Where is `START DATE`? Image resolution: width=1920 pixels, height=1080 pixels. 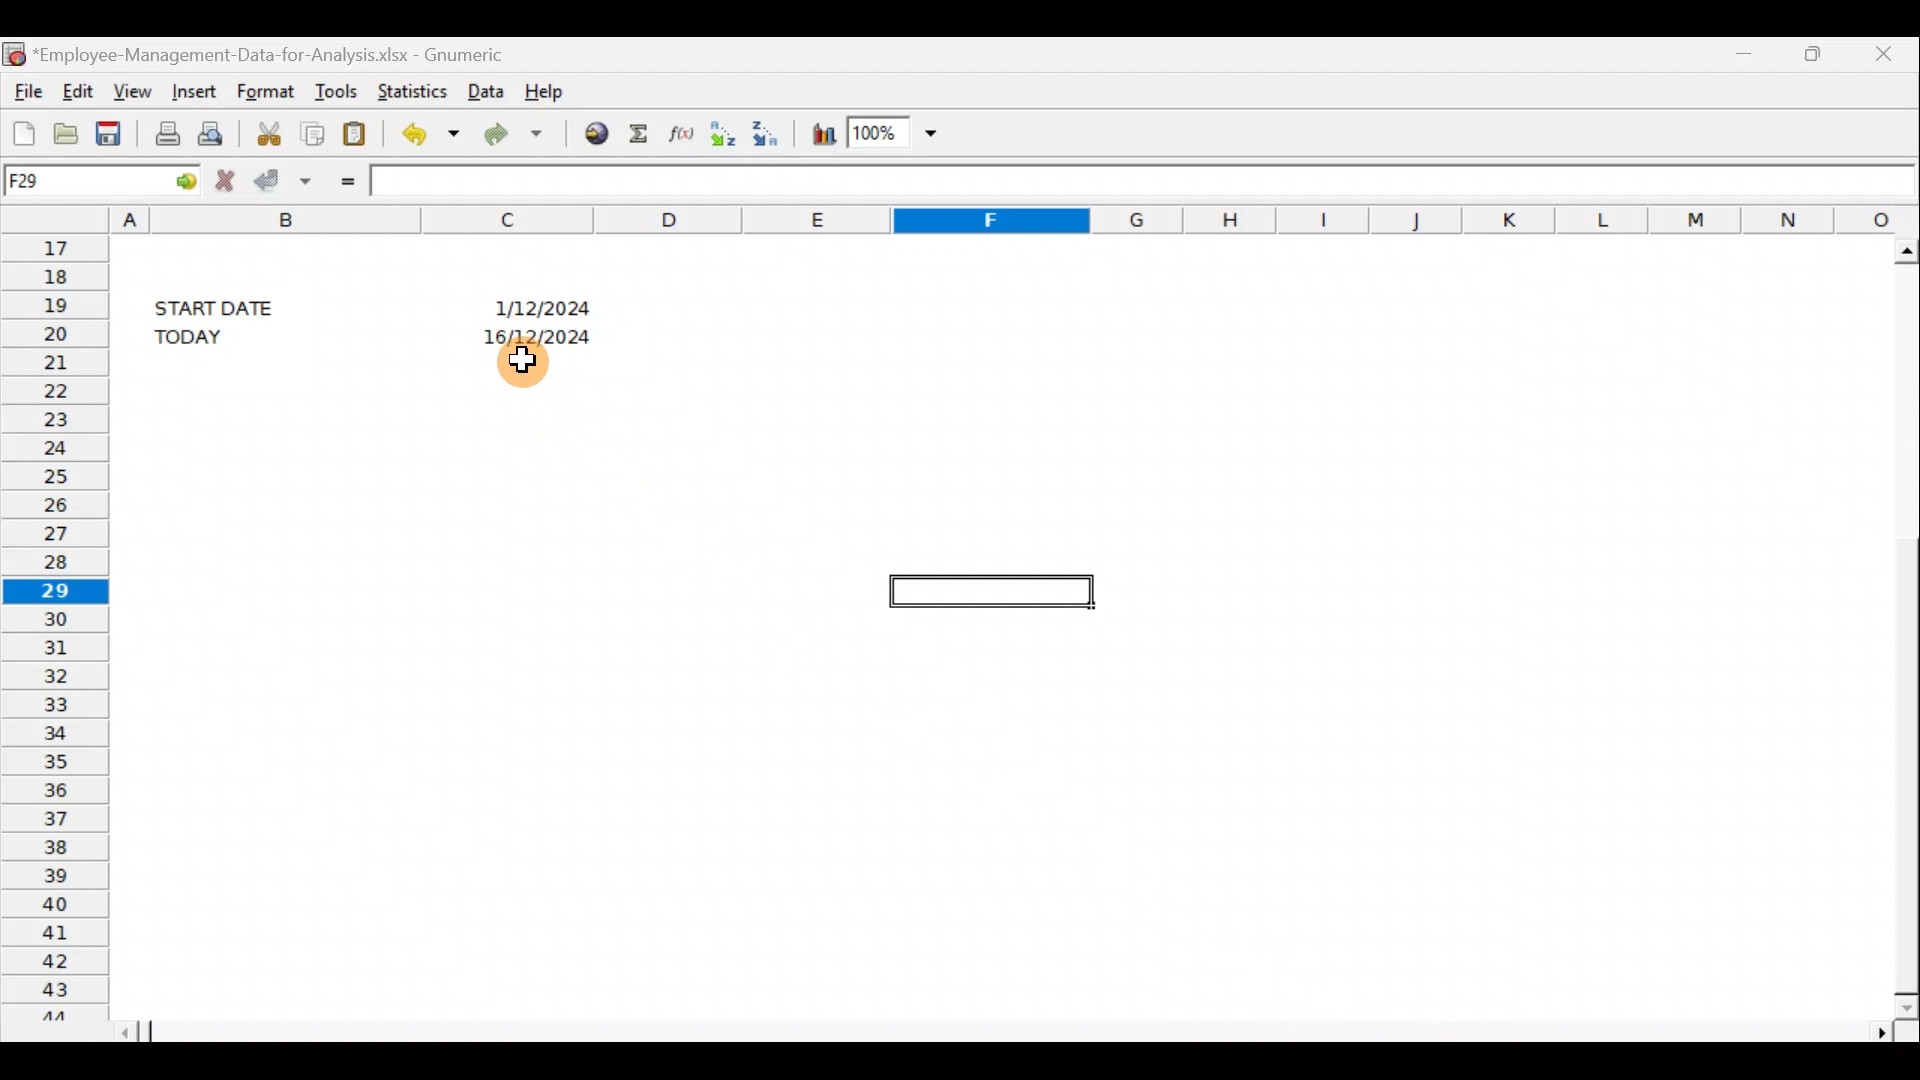 START DATE is located at coordinates (226, 305).